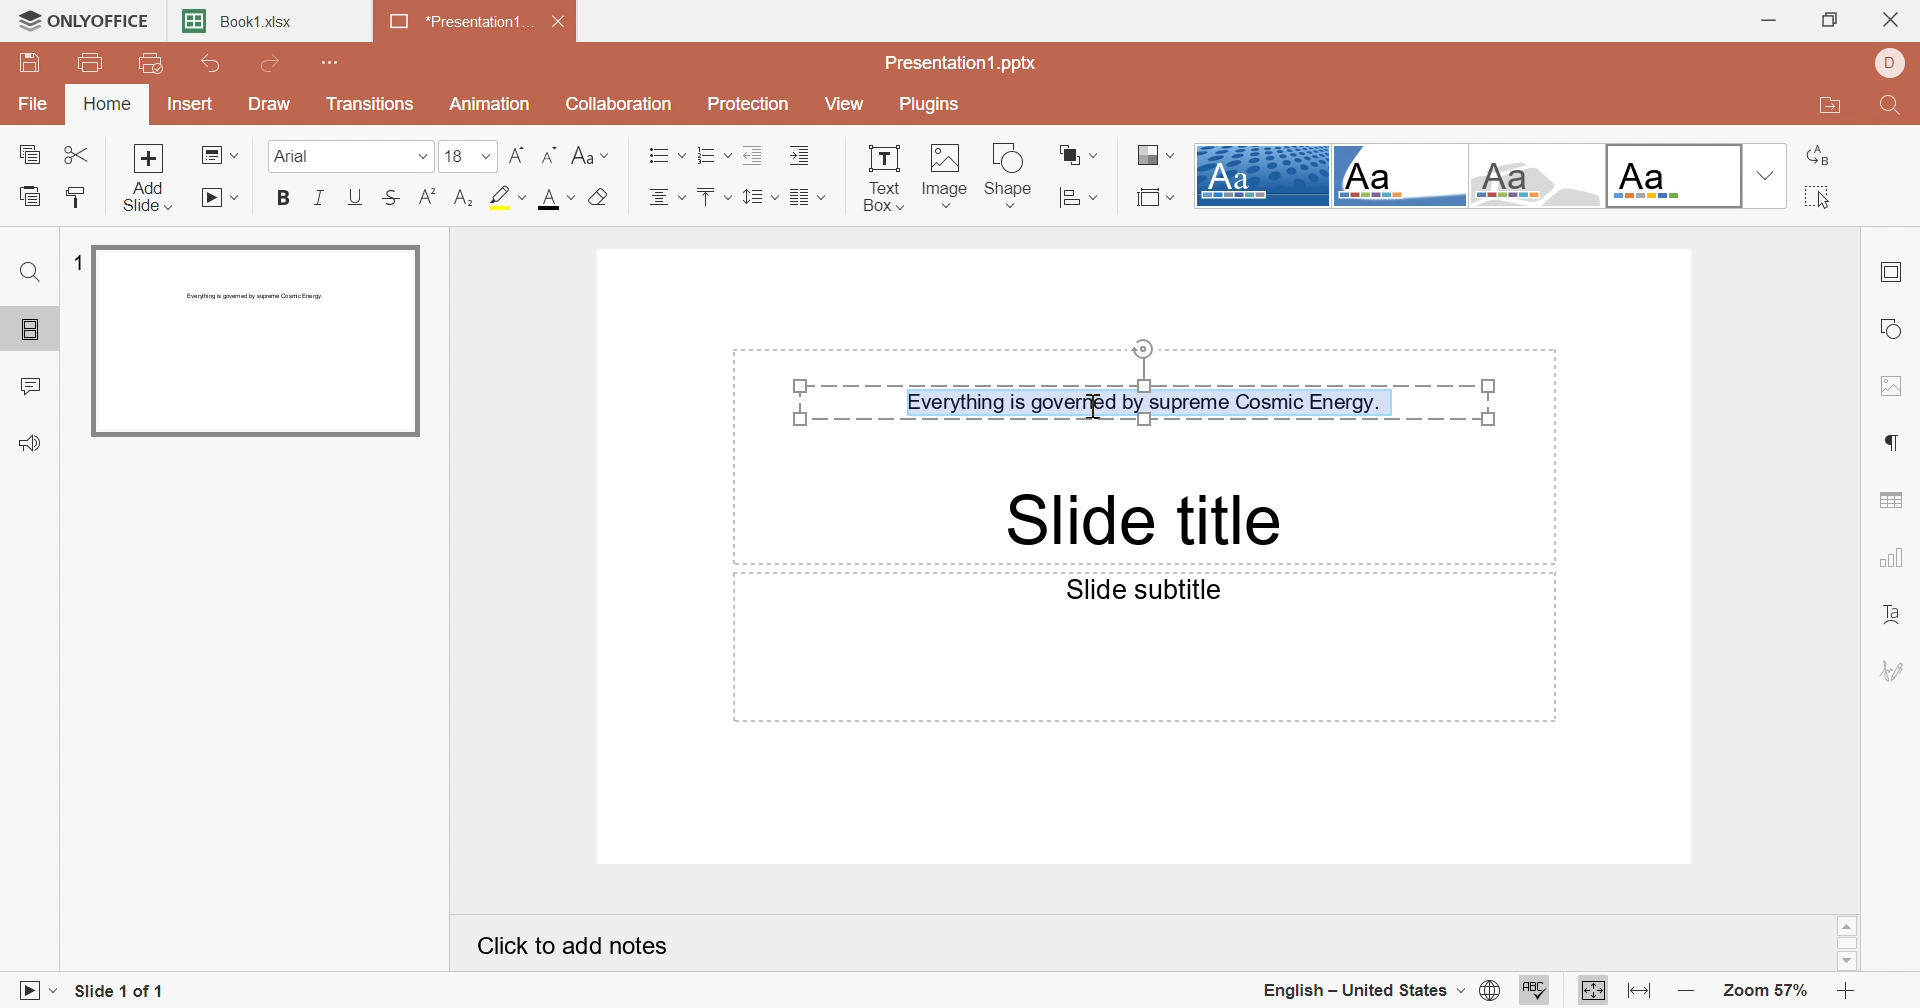 Image resolution: width=1920 pixels, height=1008 pixels. I want to click on Corner, so click(1398, 176).